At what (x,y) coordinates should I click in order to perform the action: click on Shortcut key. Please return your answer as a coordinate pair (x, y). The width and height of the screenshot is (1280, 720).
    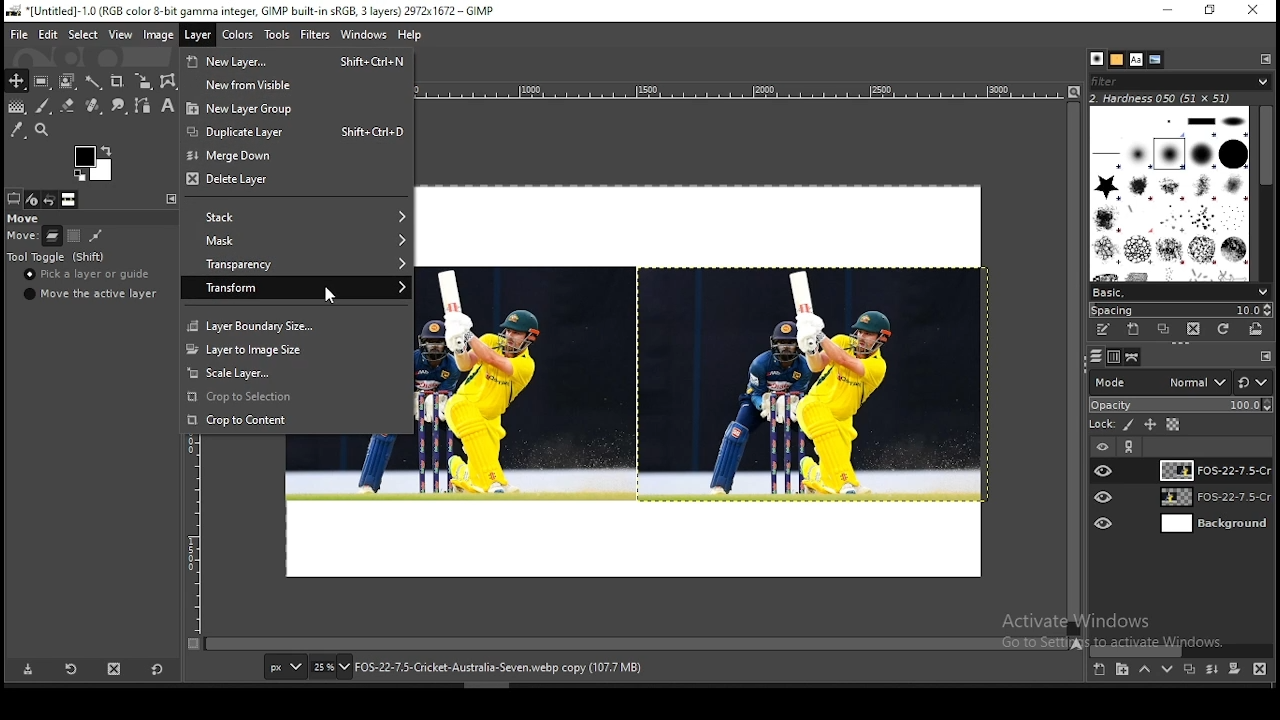
    Looking at the image, I should click on (372, 60).